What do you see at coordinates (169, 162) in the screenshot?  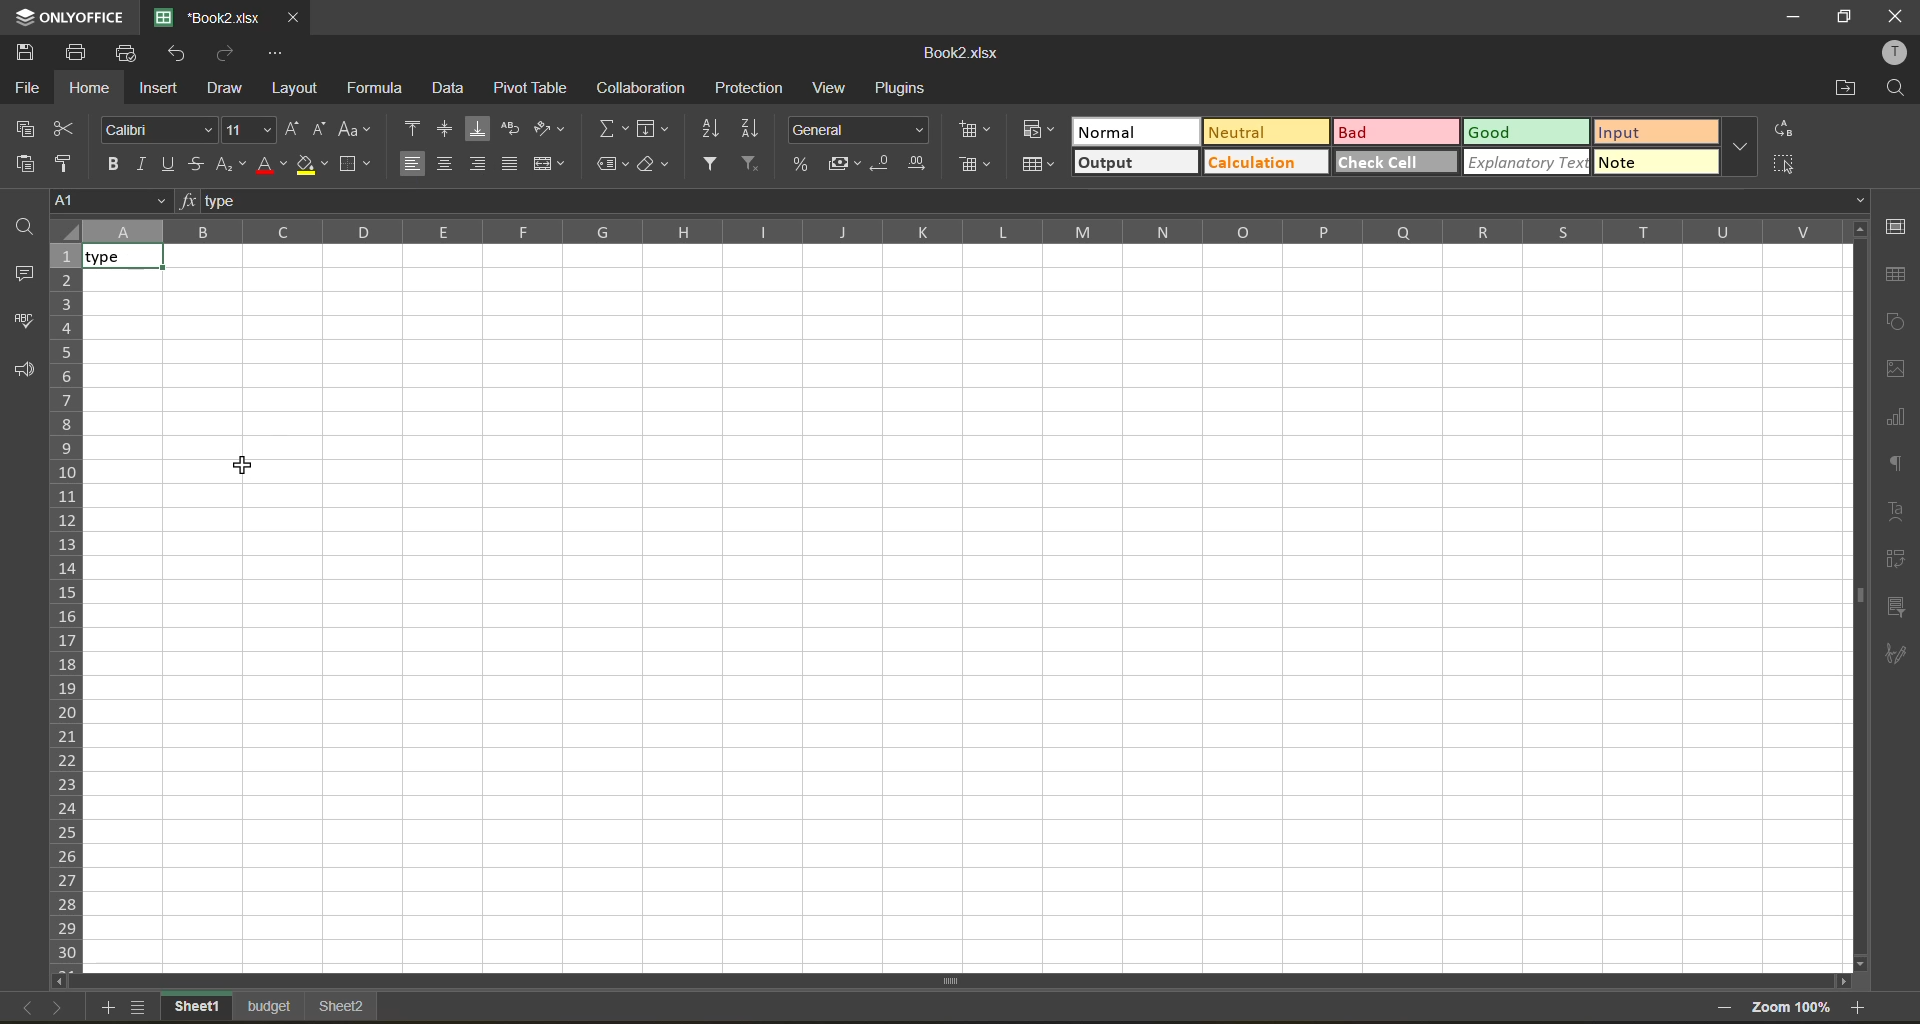 I see `underline` at bounding box center [169, 162].